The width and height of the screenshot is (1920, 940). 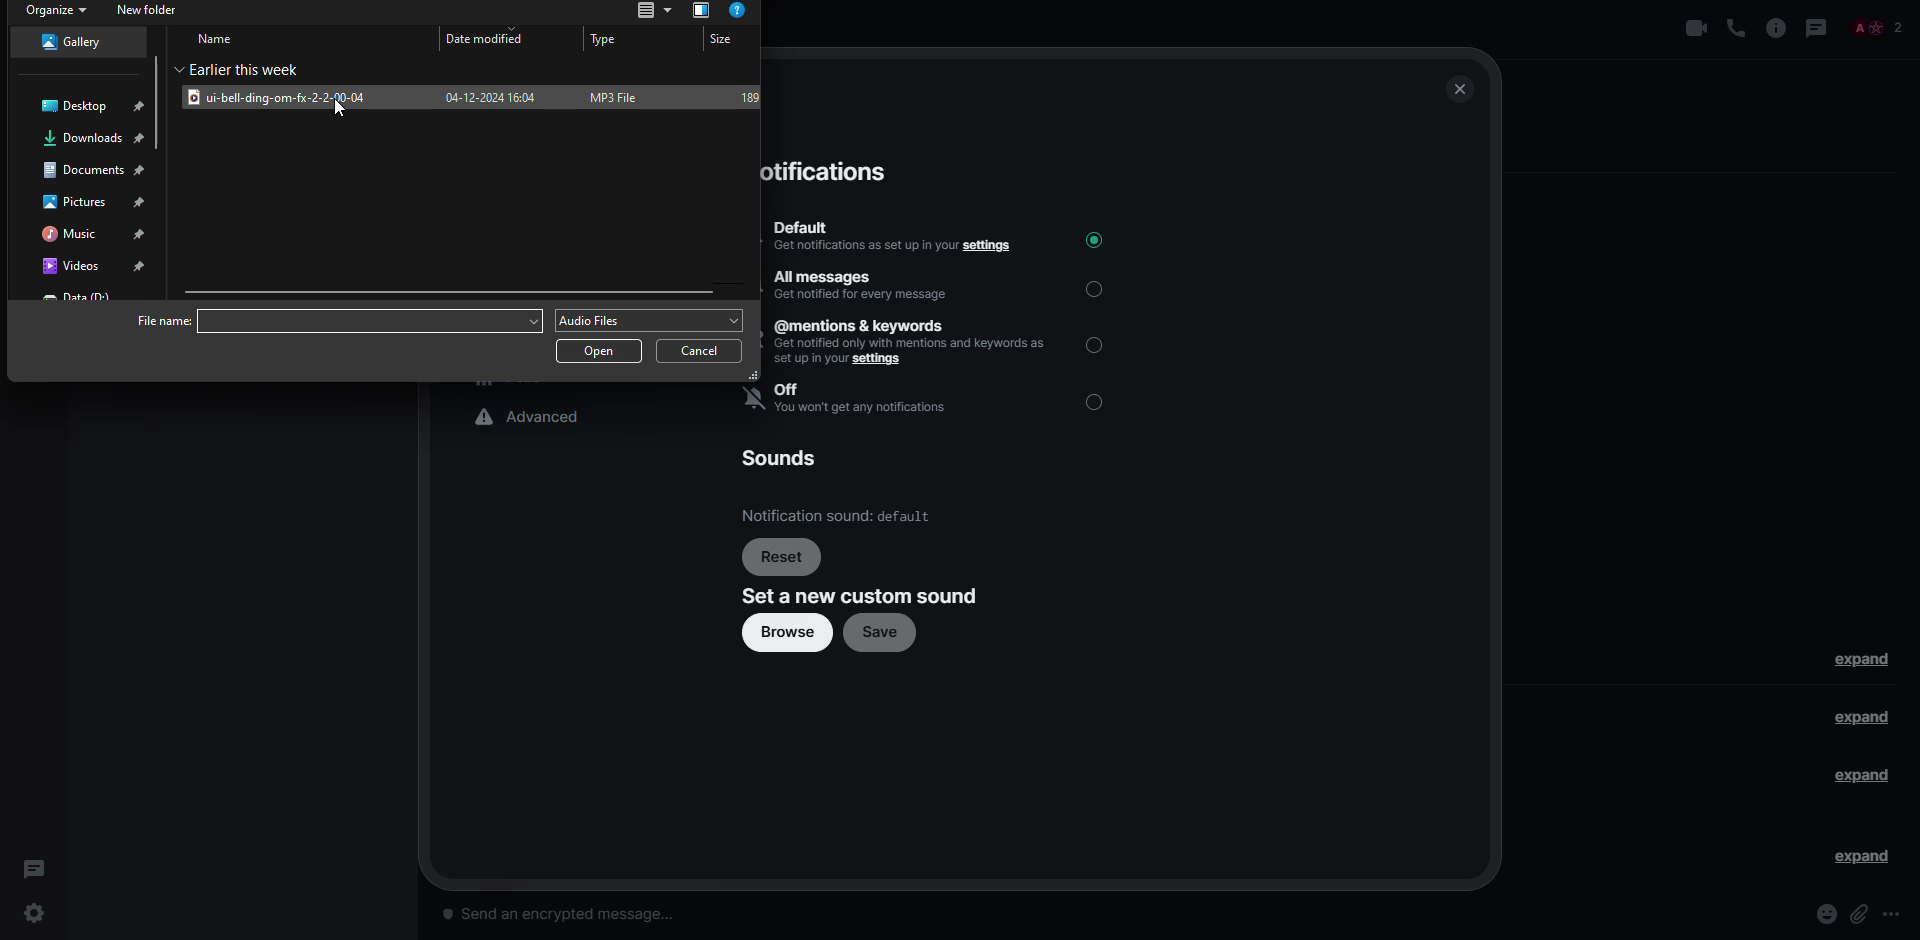 I want to click on audio files, so click(x=651, y=321).